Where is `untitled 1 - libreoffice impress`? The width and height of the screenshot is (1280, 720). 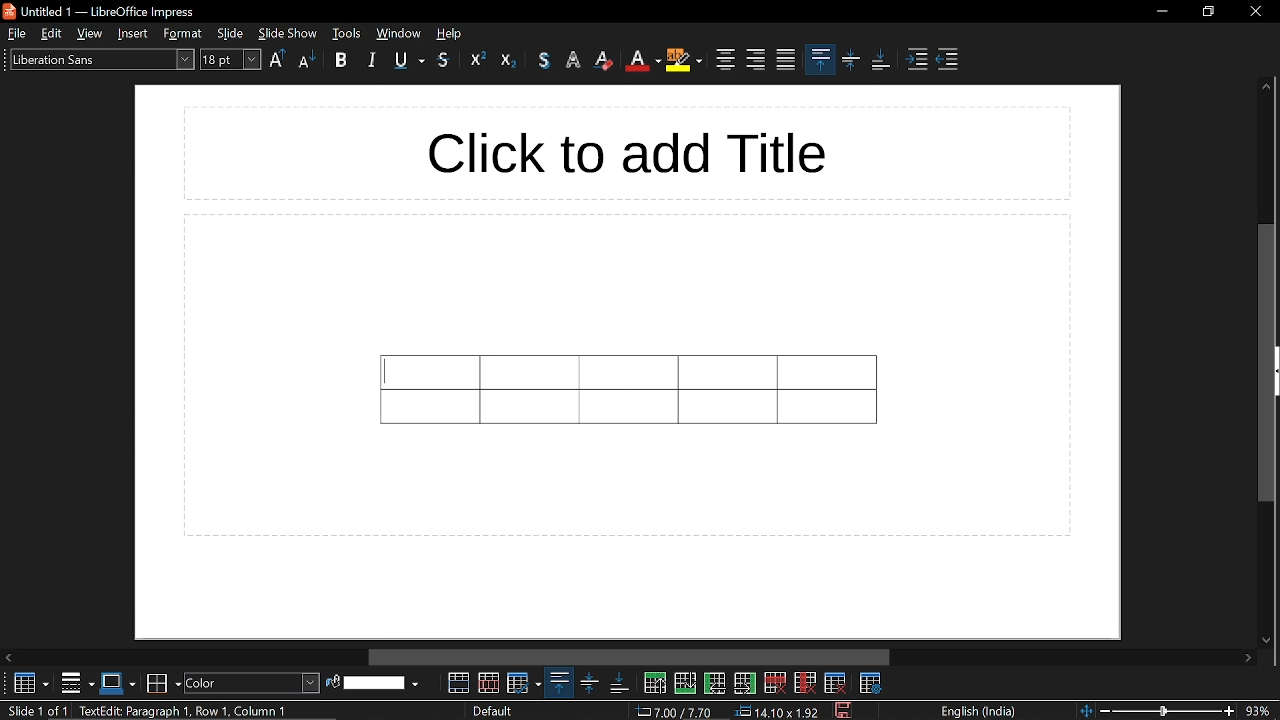 untitled 1 - libreoffice impress is located at coordinates (102, 11).